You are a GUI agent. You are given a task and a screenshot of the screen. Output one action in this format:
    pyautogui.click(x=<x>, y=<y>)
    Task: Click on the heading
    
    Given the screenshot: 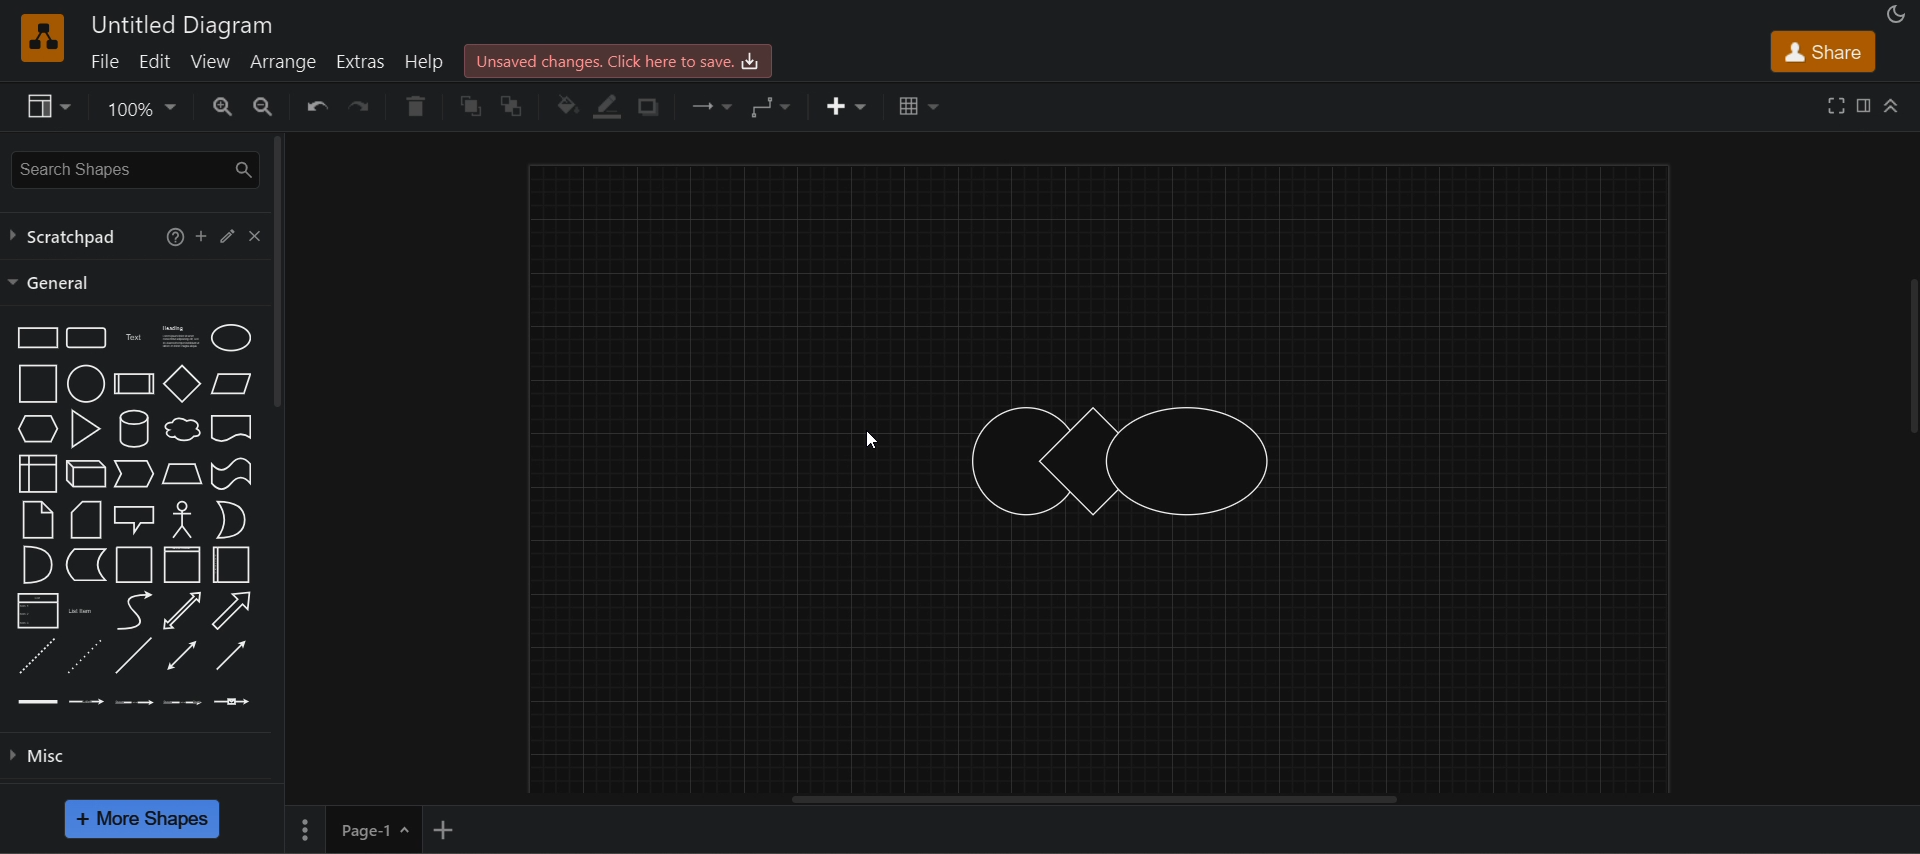 What is the action you would take?
    pyautogui.click(x=179, y=335)
    